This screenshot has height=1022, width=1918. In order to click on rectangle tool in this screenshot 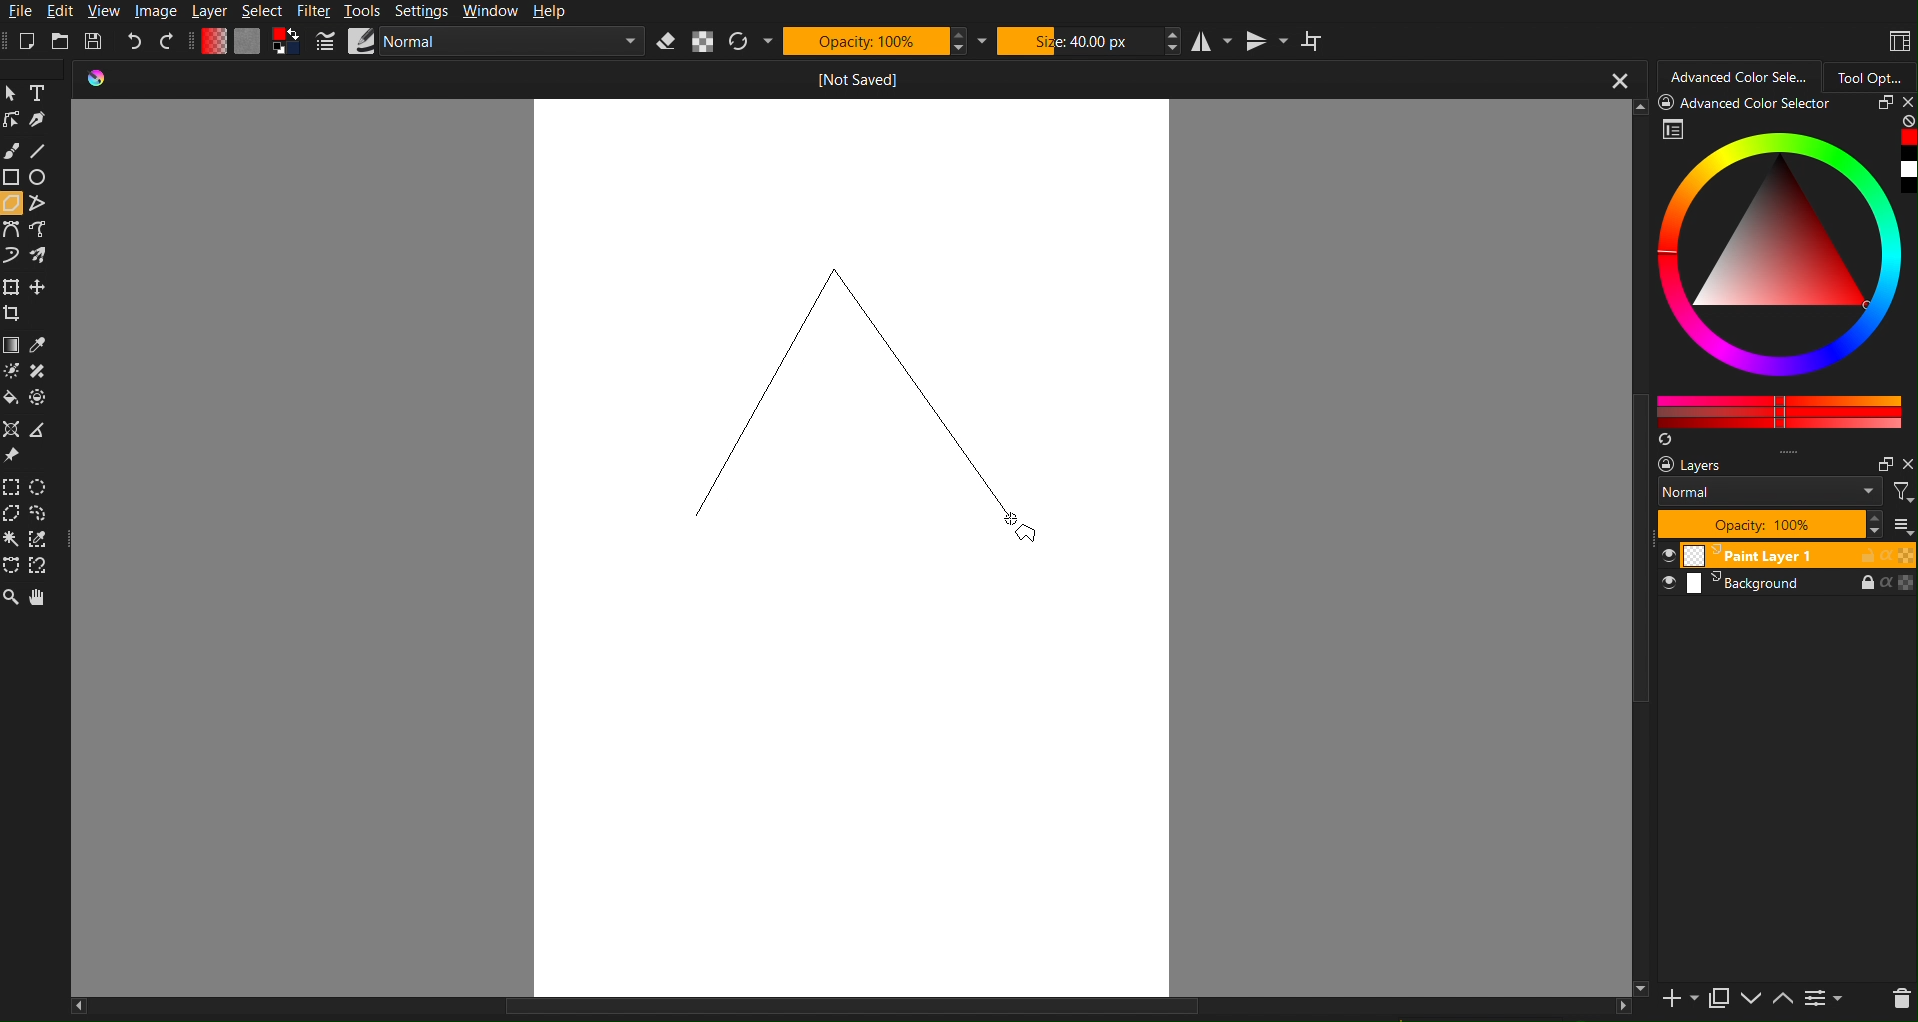, I will do `click(12, 177)`.